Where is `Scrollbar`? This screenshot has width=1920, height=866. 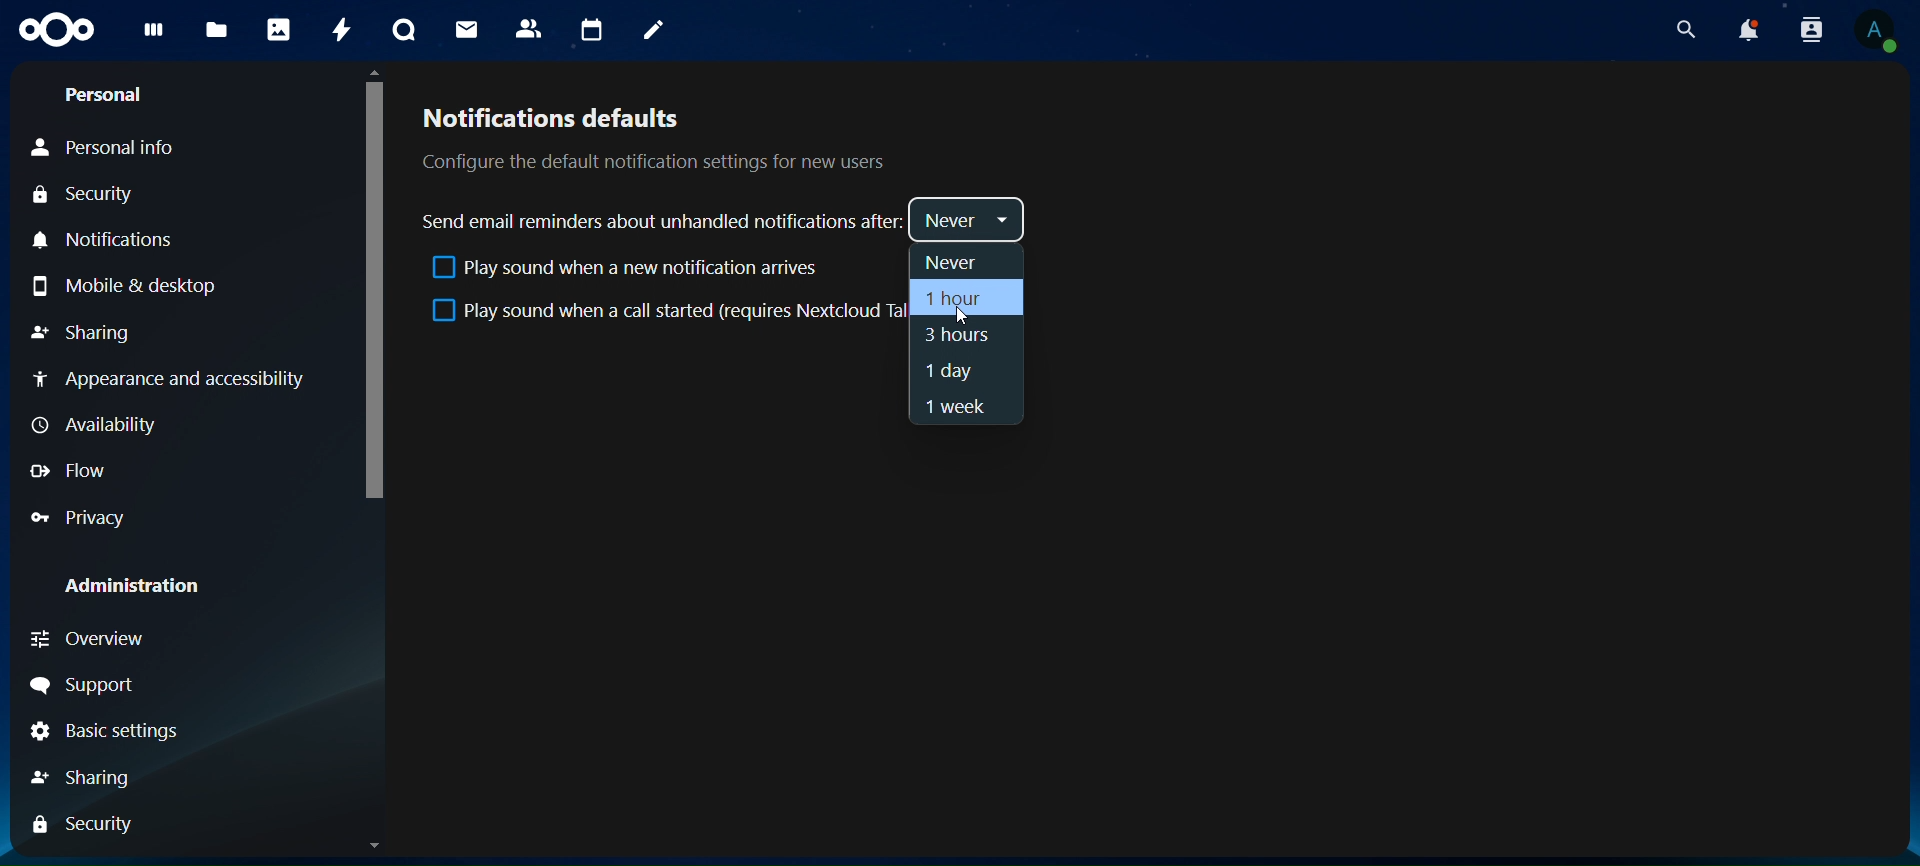
Scrollbar is located at coordinates (371, 459).